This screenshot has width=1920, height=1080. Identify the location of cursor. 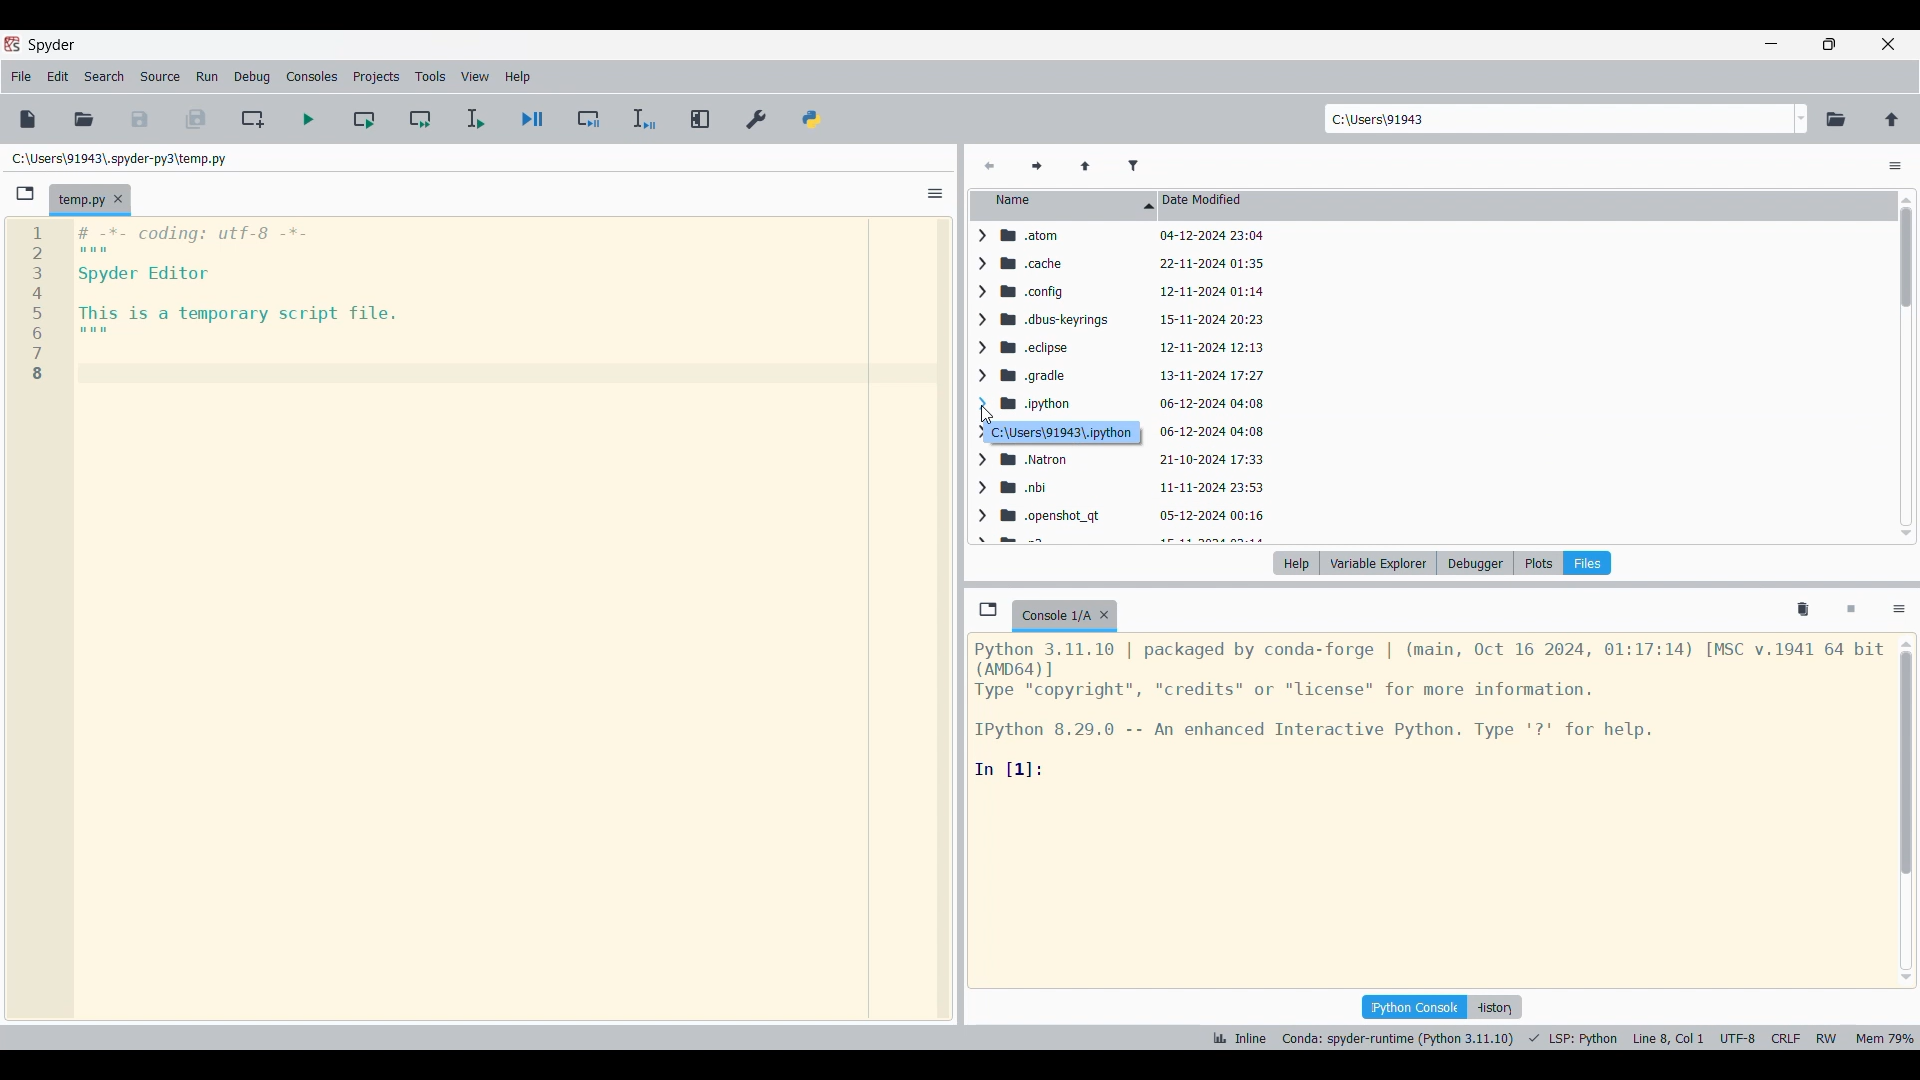
(986, 411).